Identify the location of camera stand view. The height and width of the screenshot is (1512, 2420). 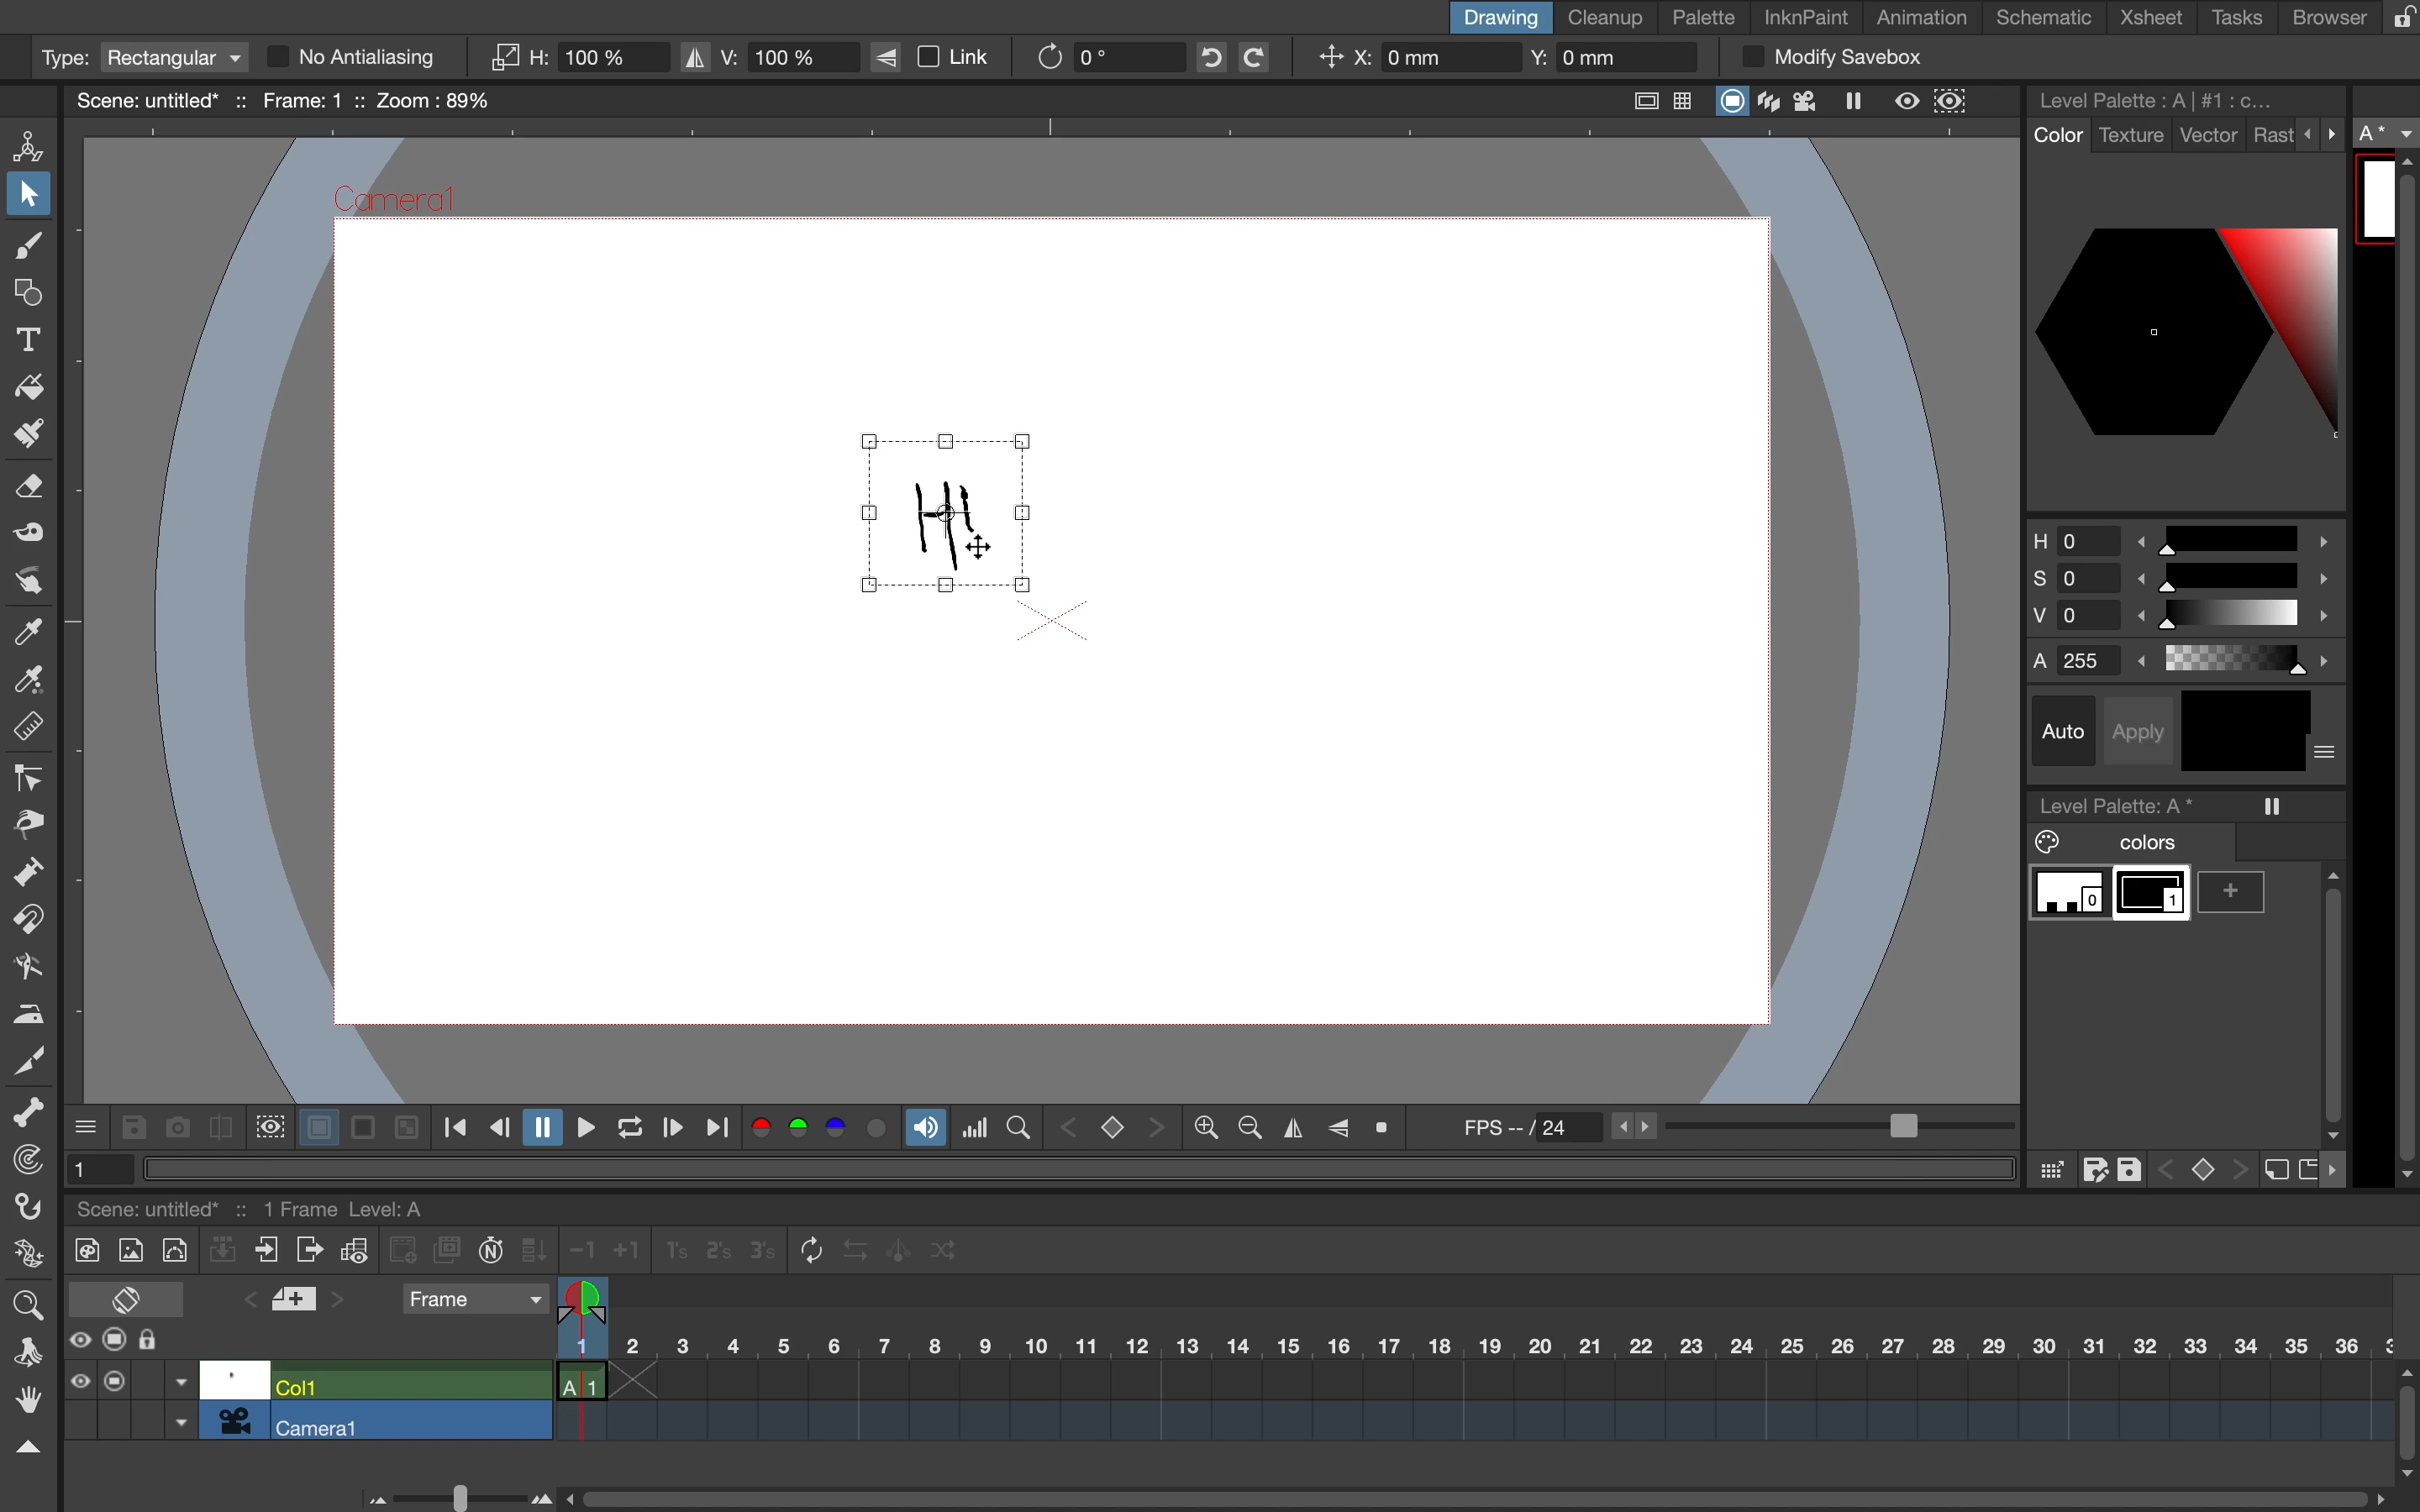
(1729, 103).